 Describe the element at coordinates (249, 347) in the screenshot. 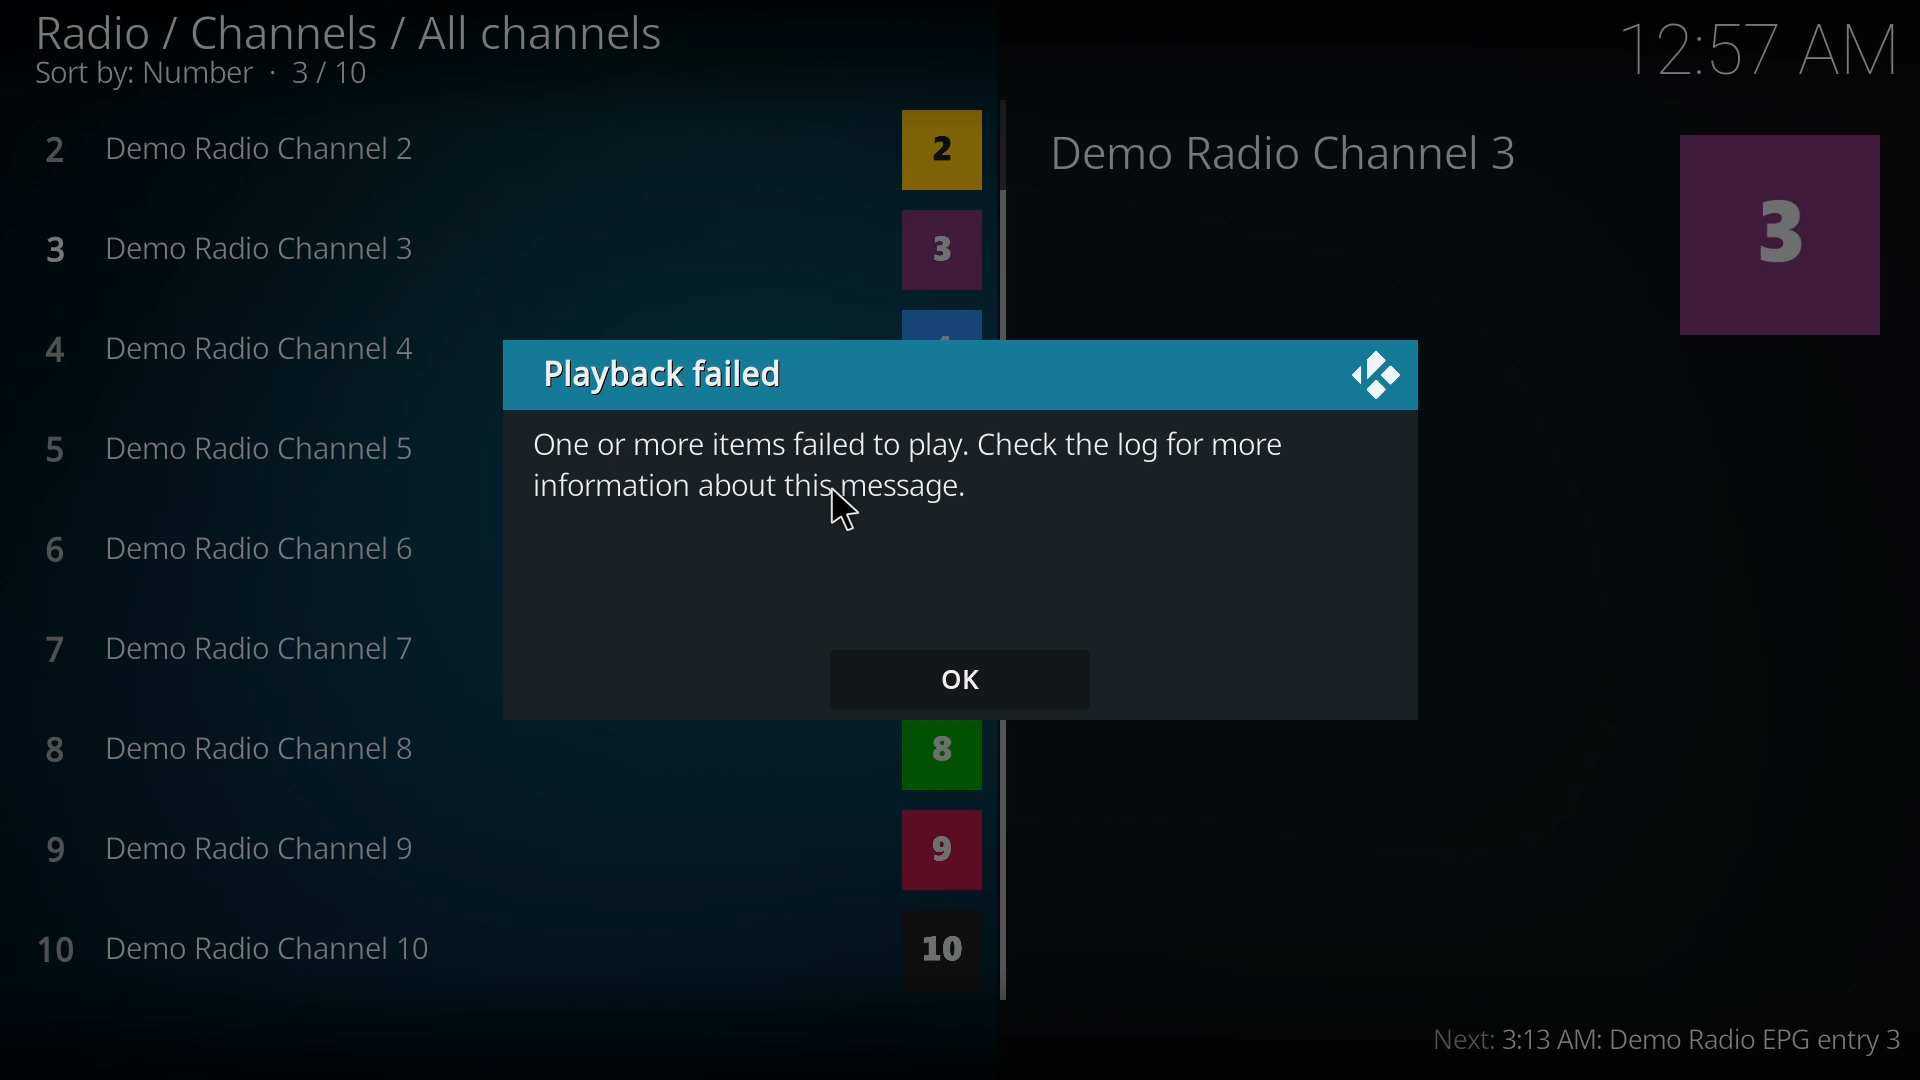

I see `4 Demo Radio Channel 4` at that location.